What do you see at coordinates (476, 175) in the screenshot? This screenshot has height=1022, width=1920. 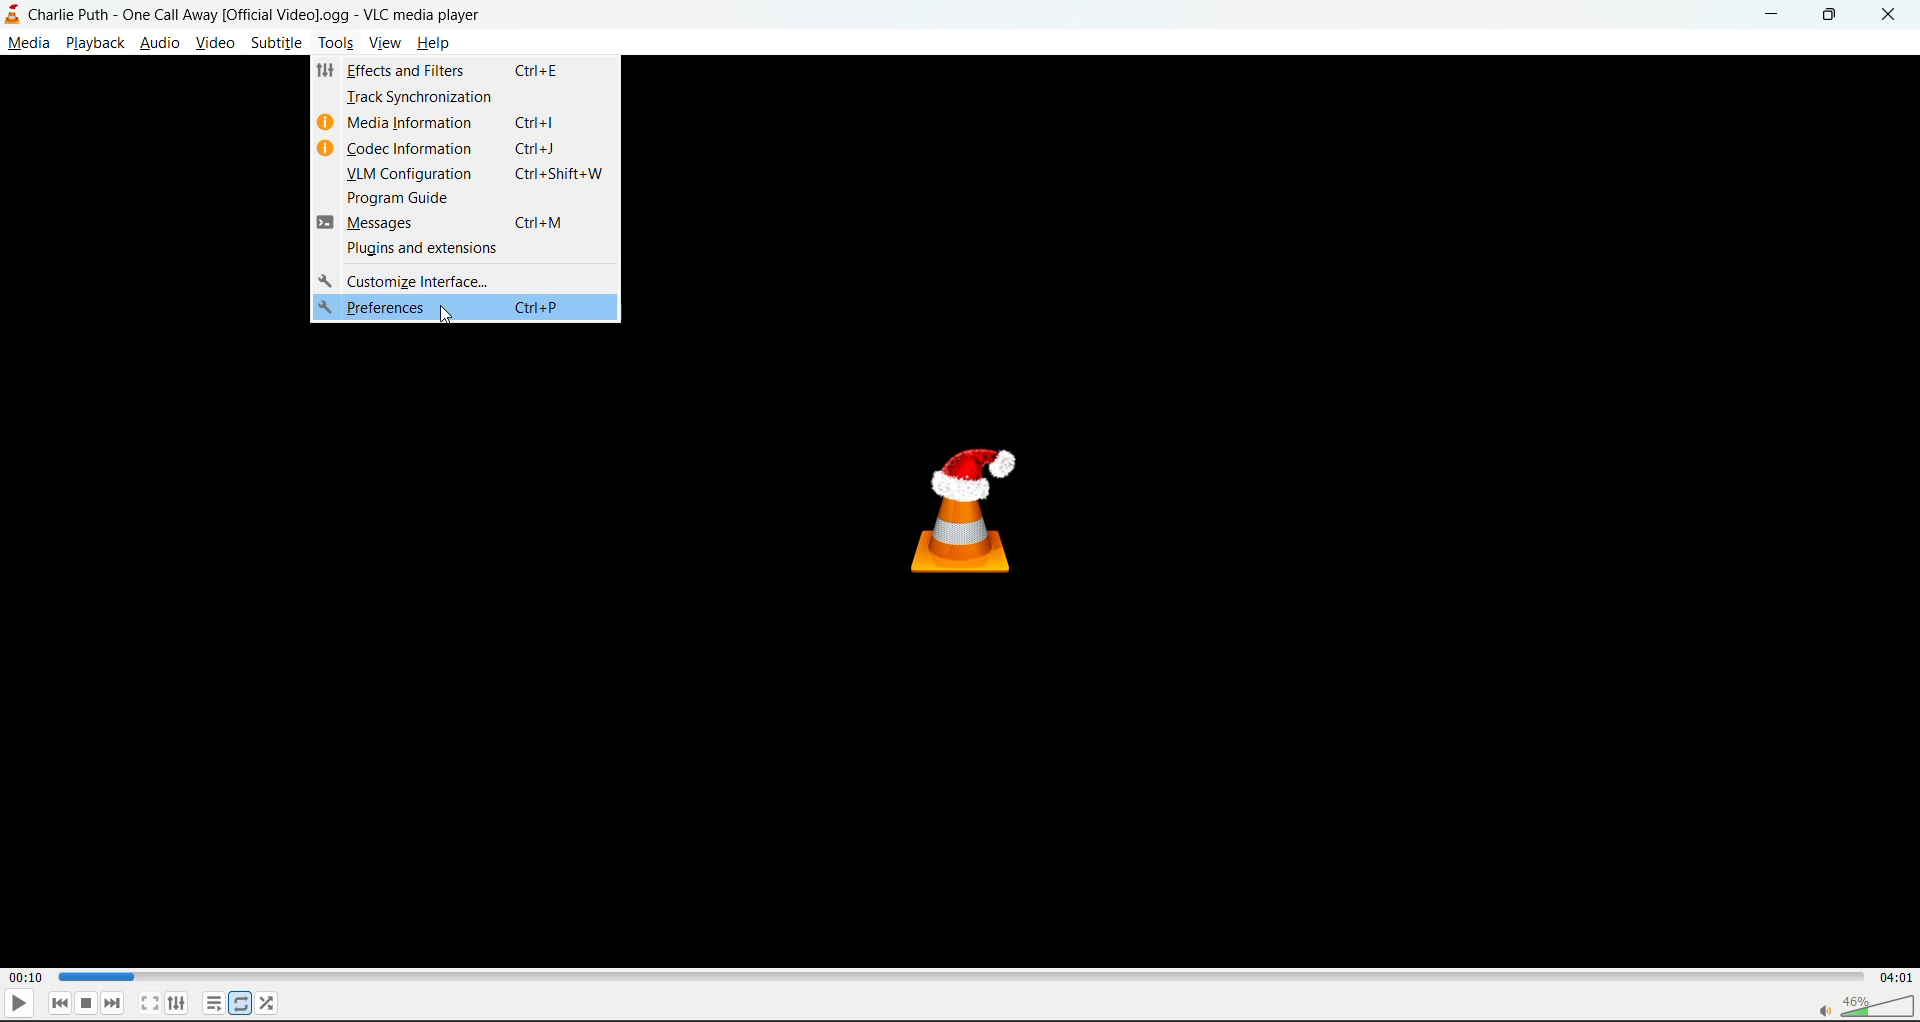 I see `vlm configuration` at bounding box center [476, 175].